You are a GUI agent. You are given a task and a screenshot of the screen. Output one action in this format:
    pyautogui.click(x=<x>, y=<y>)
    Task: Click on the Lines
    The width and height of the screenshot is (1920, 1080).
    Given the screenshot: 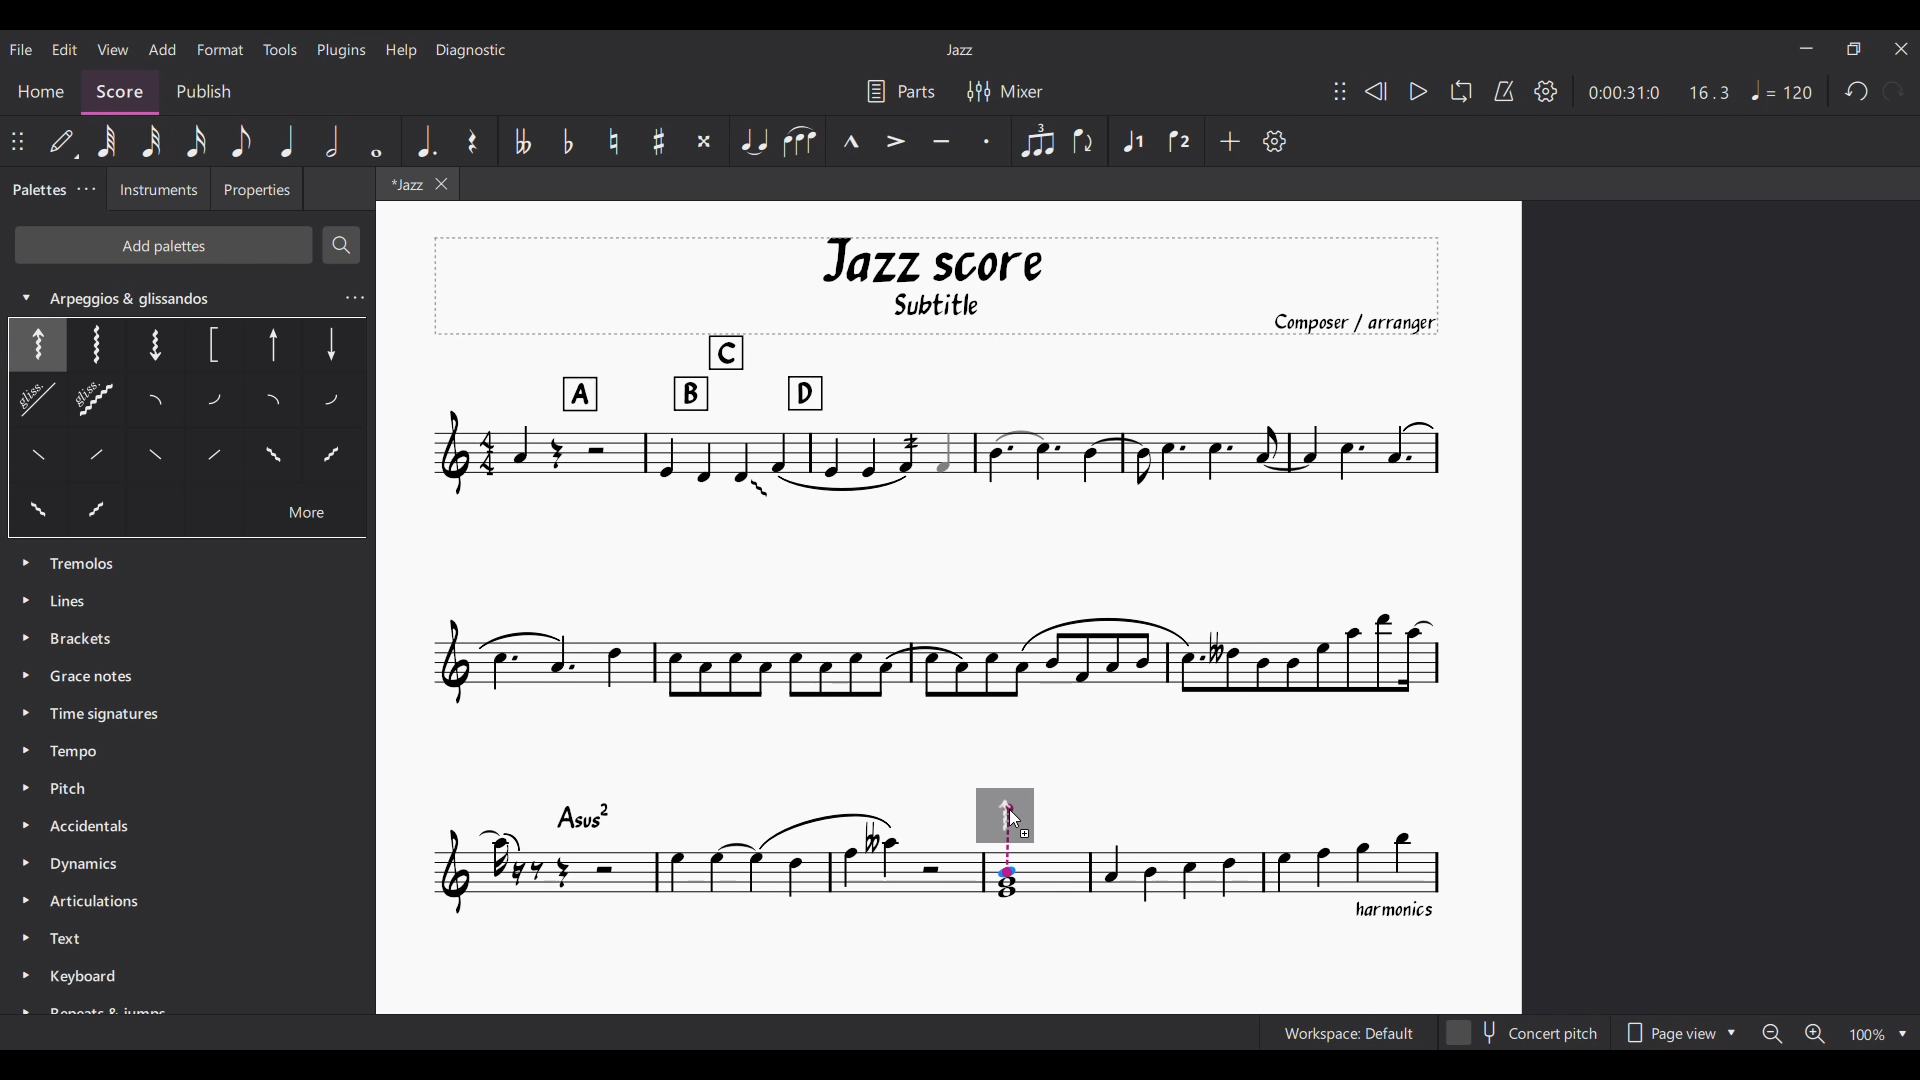 What is the action you would take?
    pyautogui.click(x=77, y=599)
    